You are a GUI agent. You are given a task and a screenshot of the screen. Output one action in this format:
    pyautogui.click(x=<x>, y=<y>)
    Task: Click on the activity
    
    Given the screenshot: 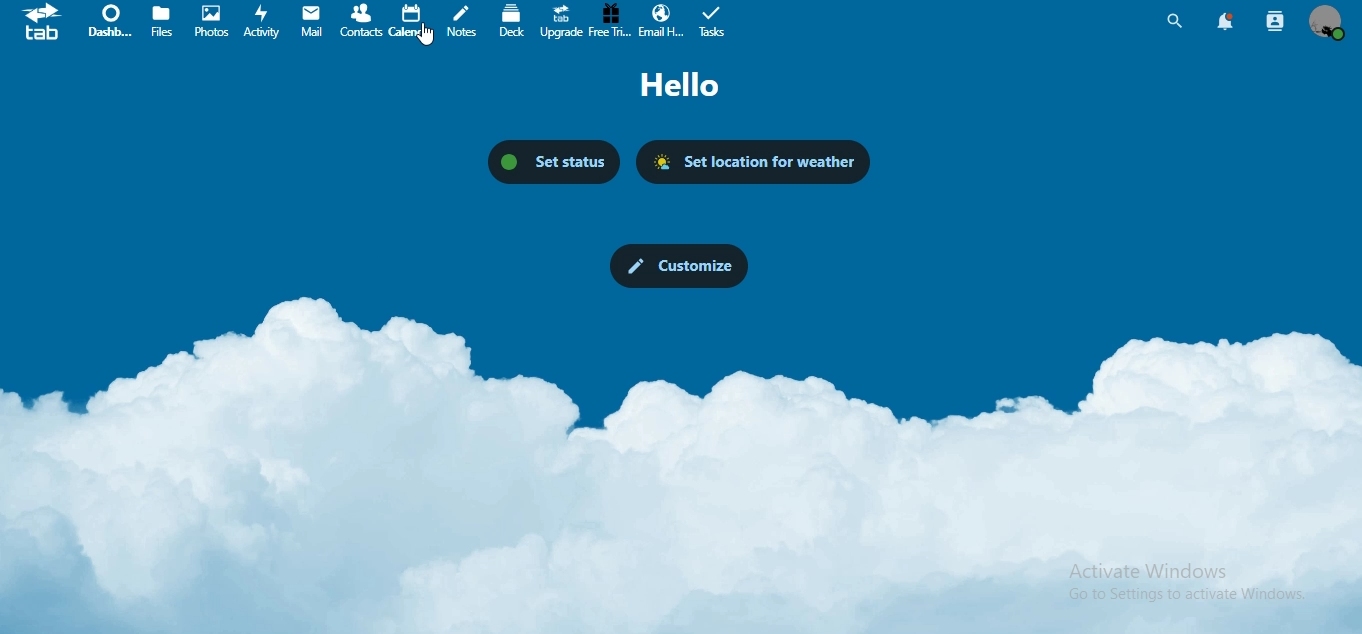 What is the action you would take?
    pyautogui.click(x=265, y=22)
    